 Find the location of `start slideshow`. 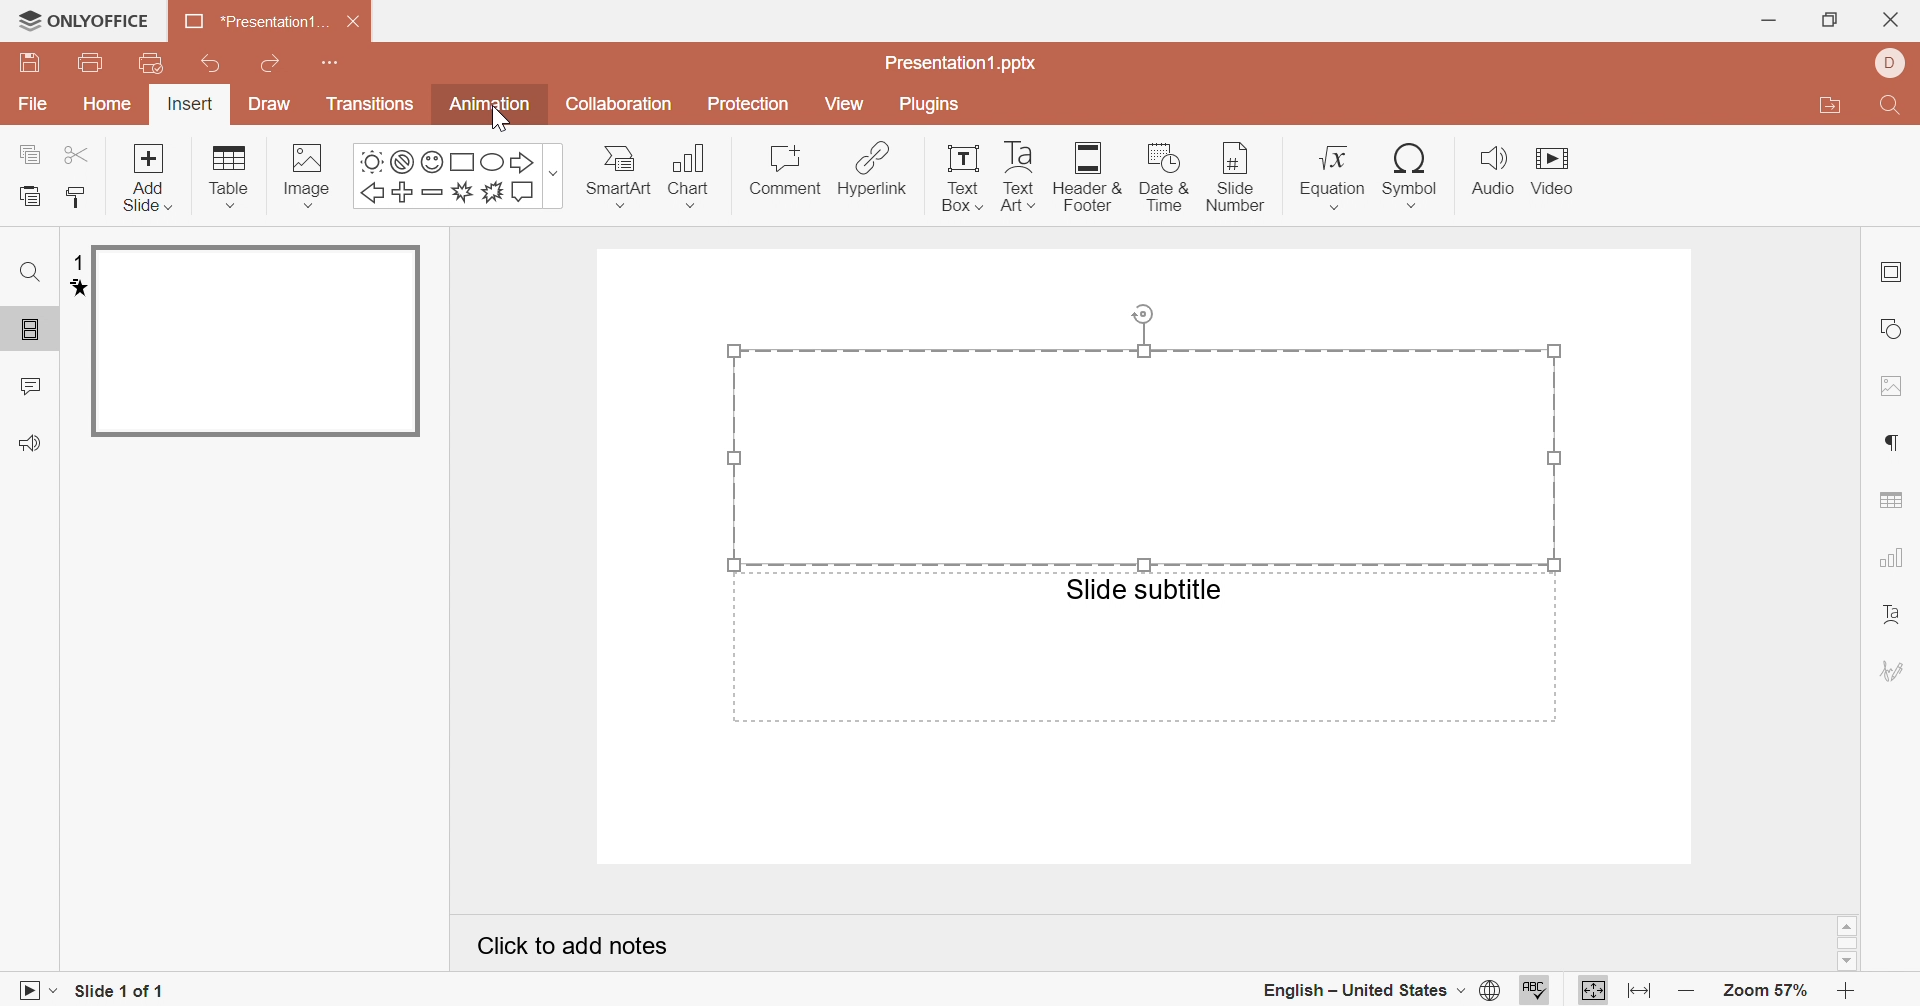

start slideshow is located at coordinates (31, 994).